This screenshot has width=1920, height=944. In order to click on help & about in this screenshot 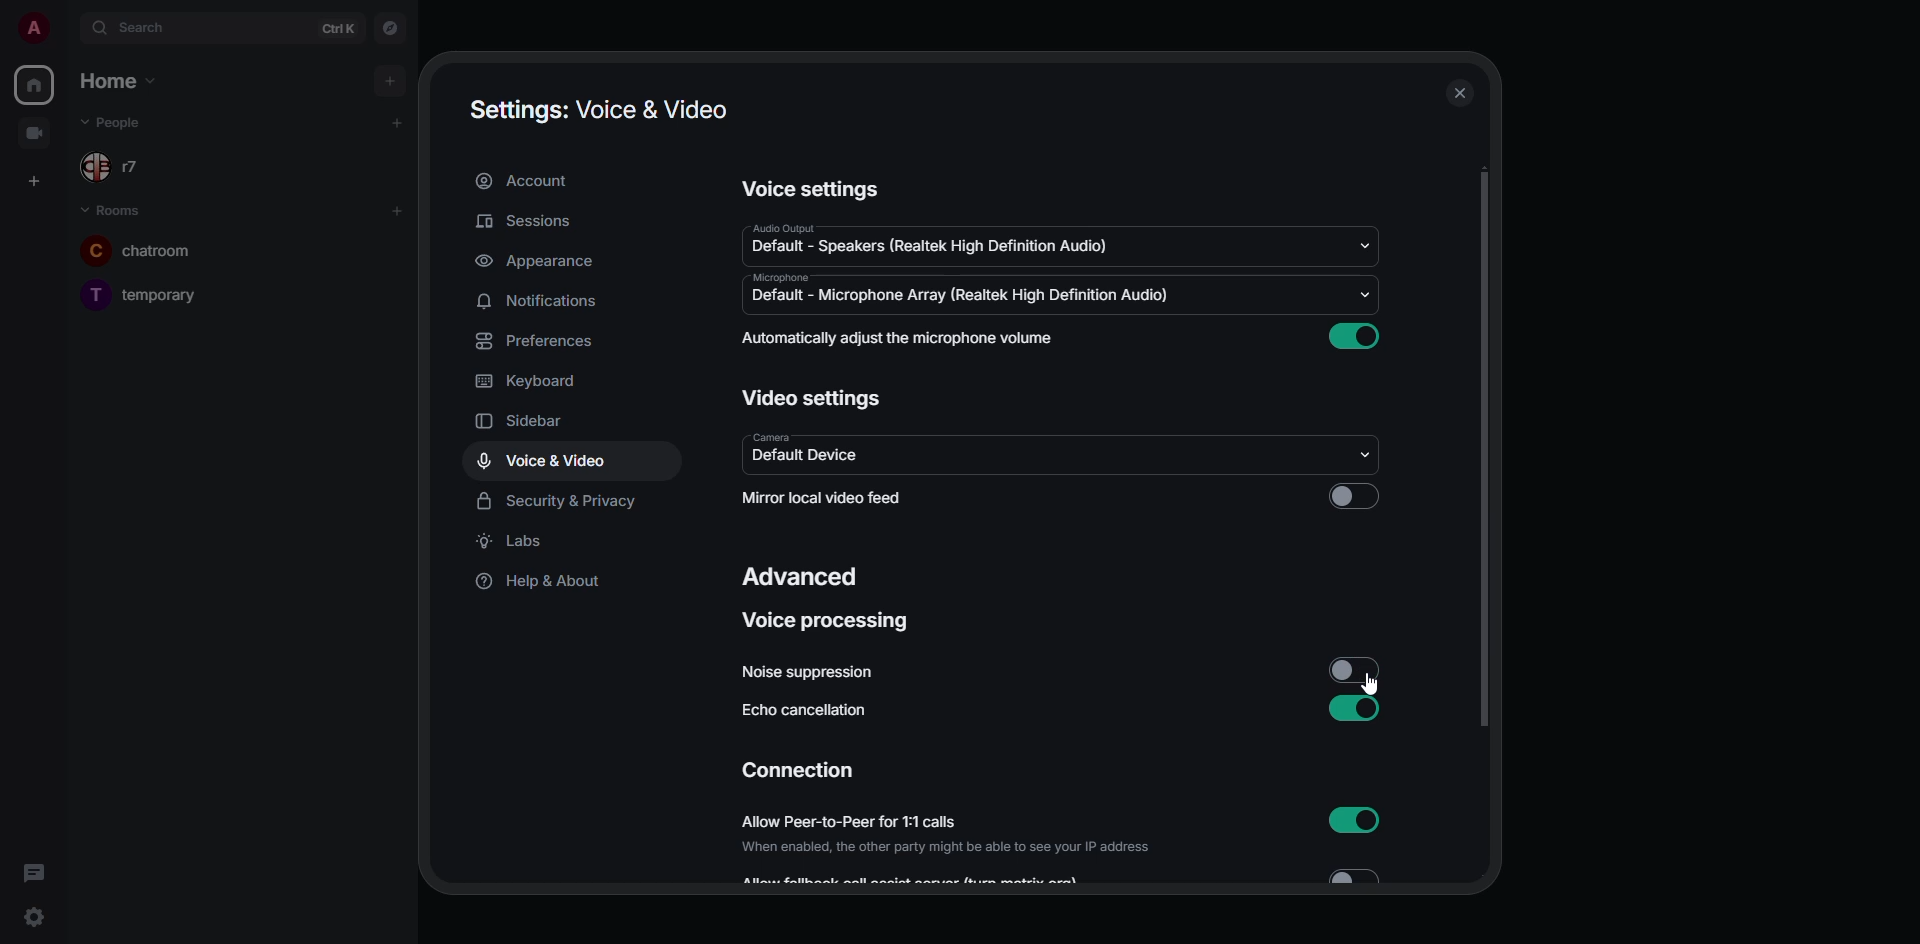, I will do `click(536, 583)`.